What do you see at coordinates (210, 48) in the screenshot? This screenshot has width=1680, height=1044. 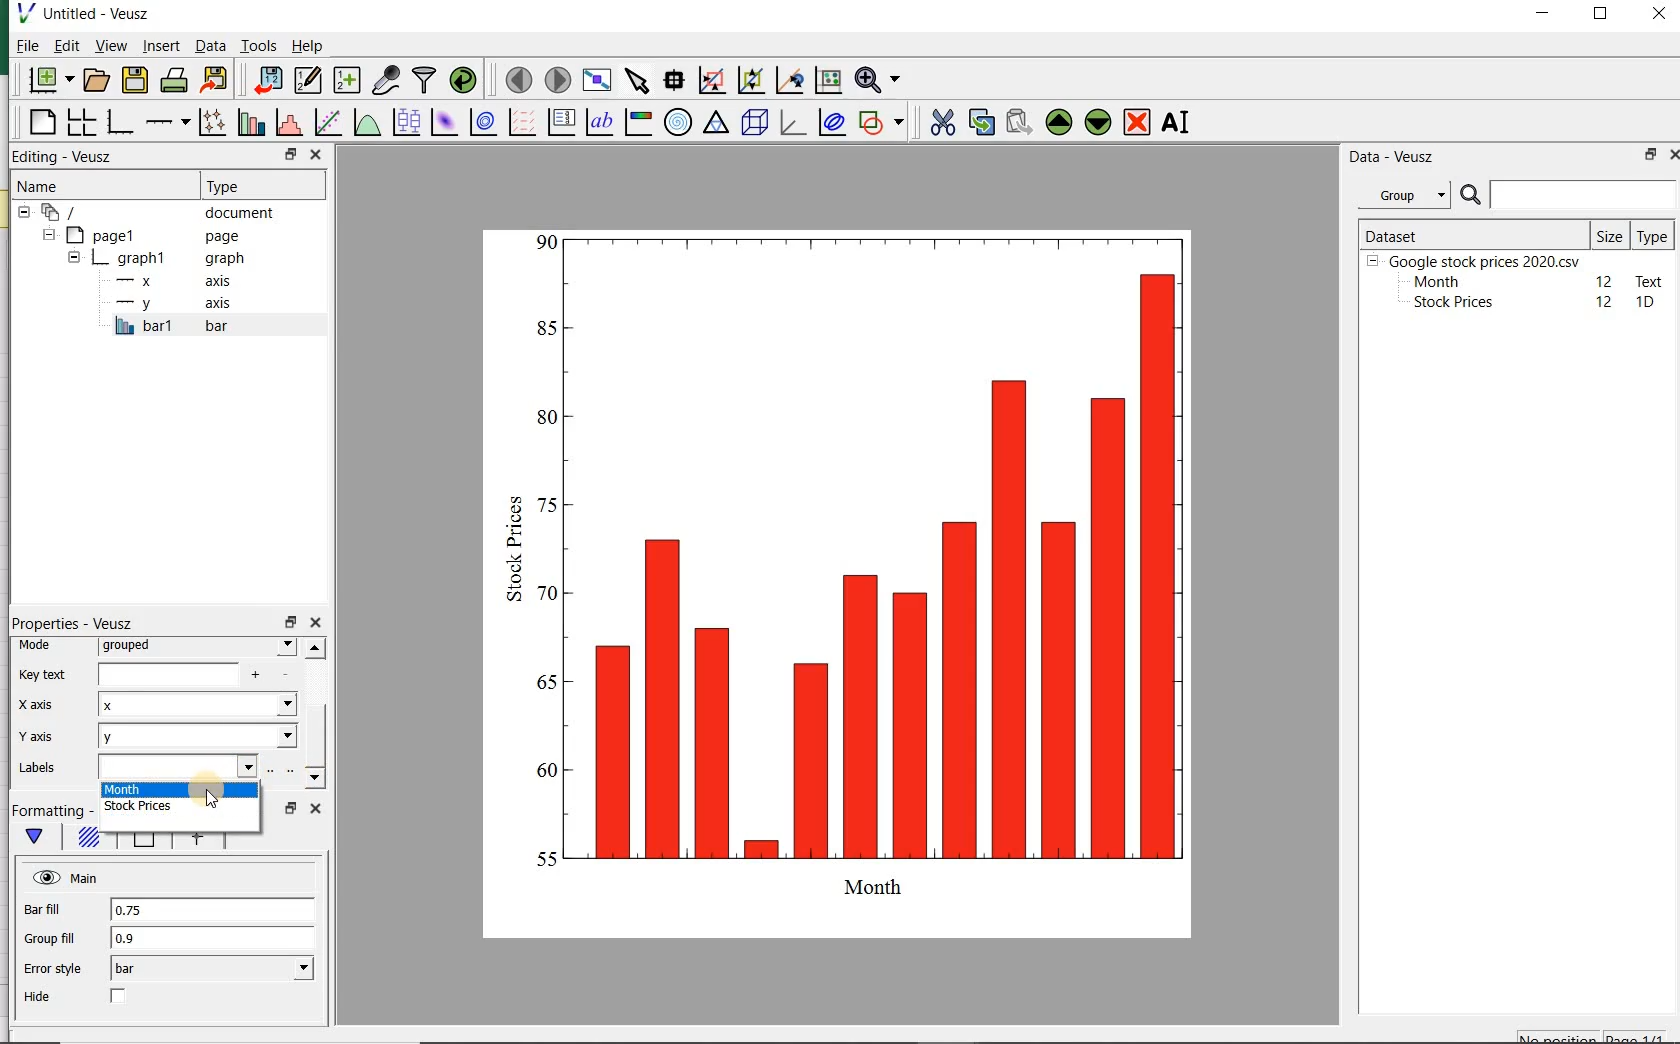 I see `Data` at bounding box center [210, 48].